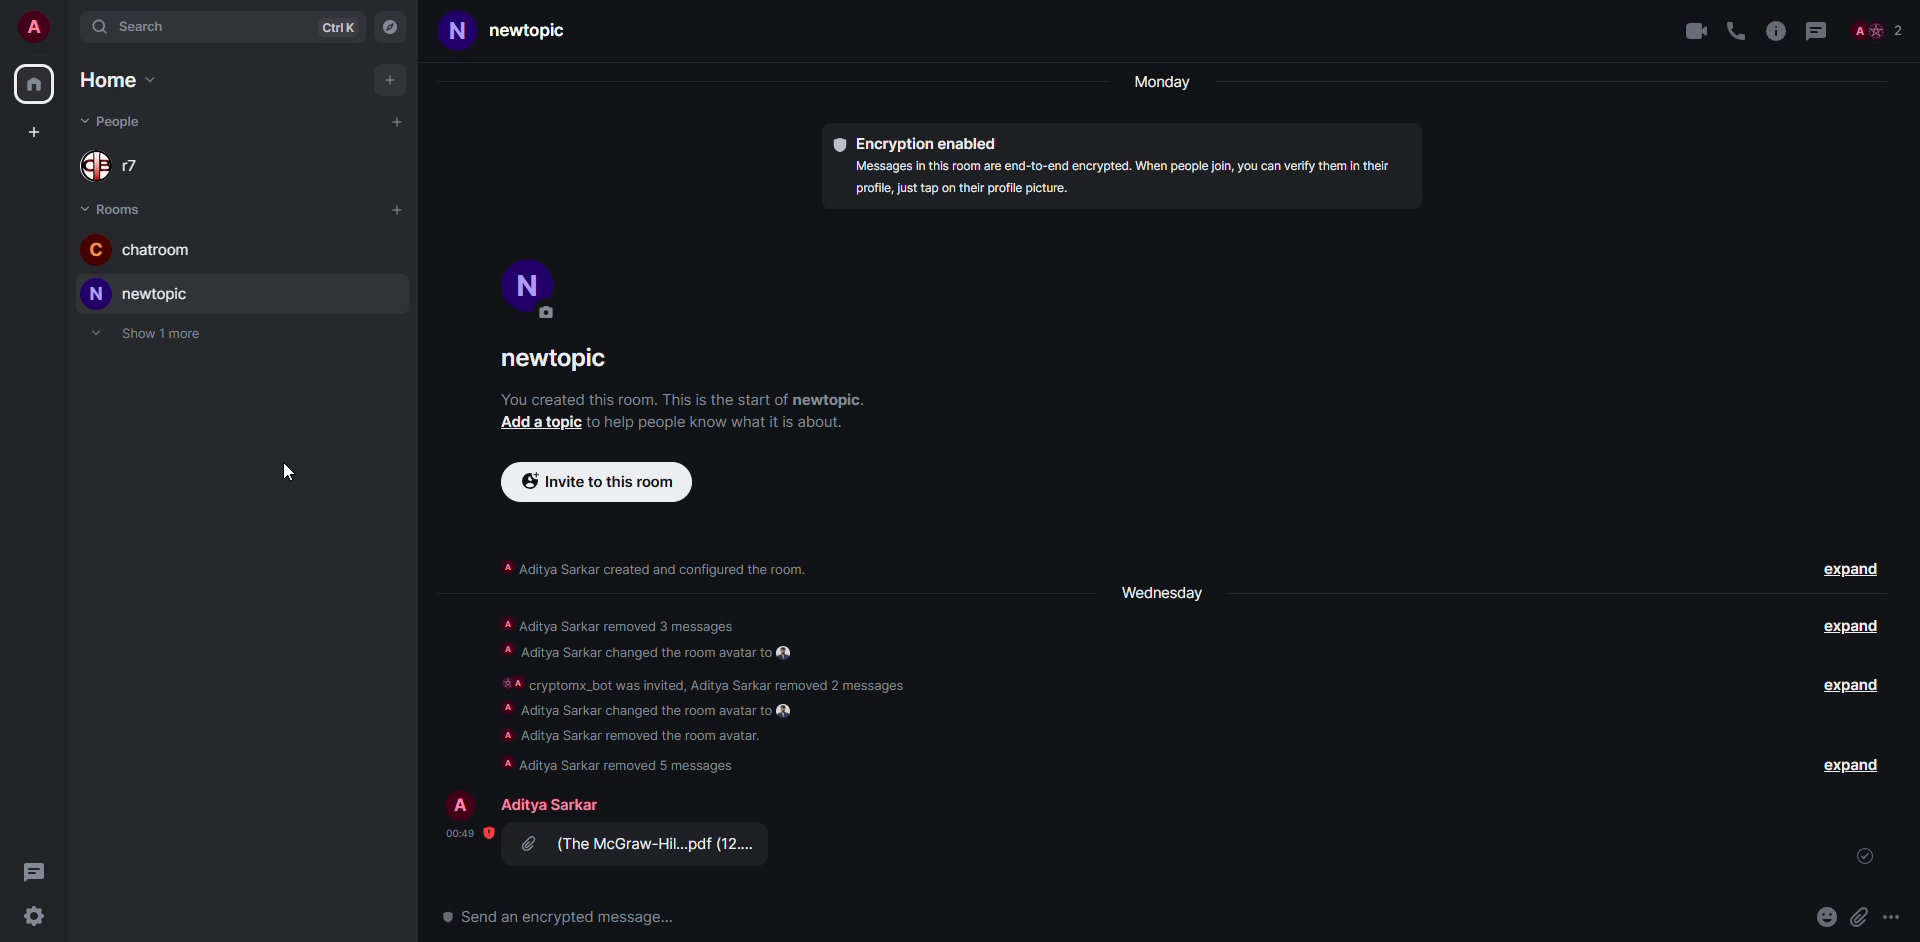  What do you see at coordinates (147, 250) in the screenshot?
I see `chatroom` at bounding box center [147, 250].